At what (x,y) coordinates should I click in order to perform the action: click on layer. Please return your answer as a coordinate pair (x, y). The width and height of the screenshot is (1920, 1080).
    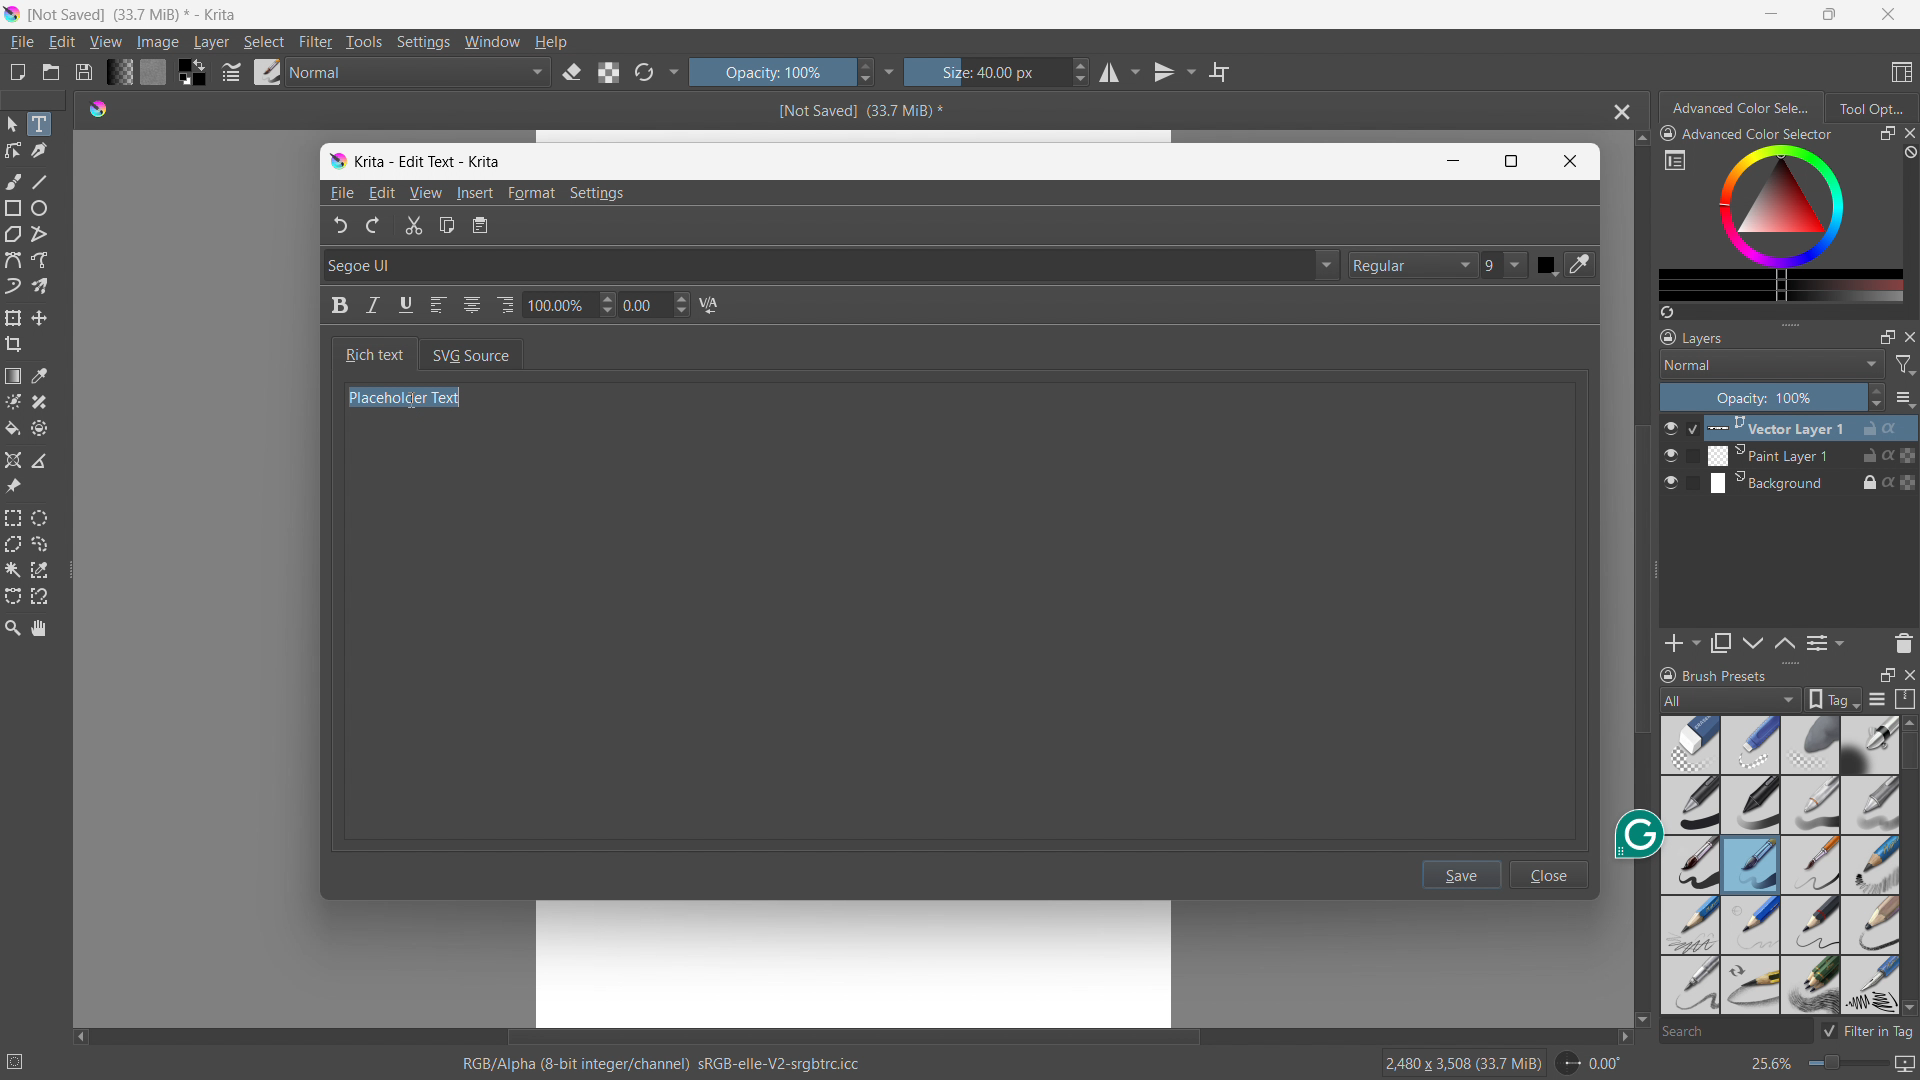
    Looking at the image, I should click on (211, 42).